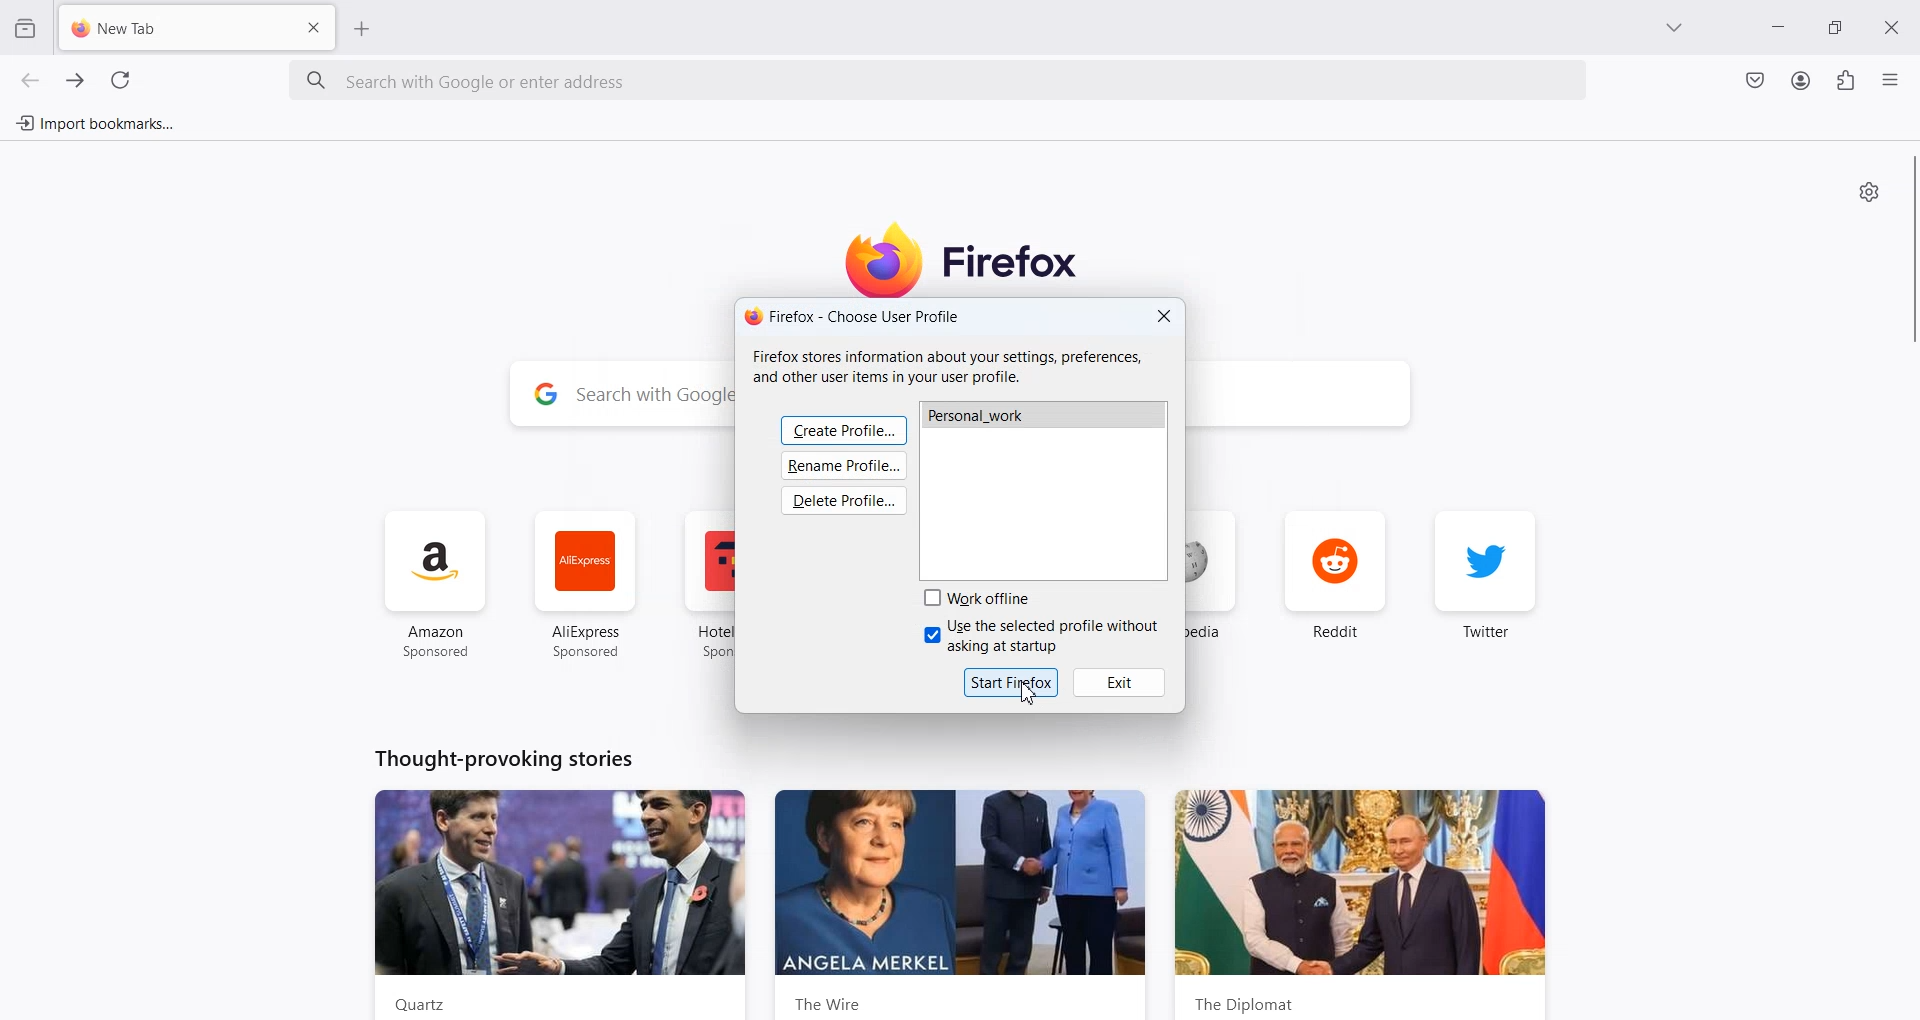 This screenshot has height=1020, width=1920. What do you see at coordinates (972, 258) in the screenshot?
I see `firefox Logo` at bounding box center [972, 258].